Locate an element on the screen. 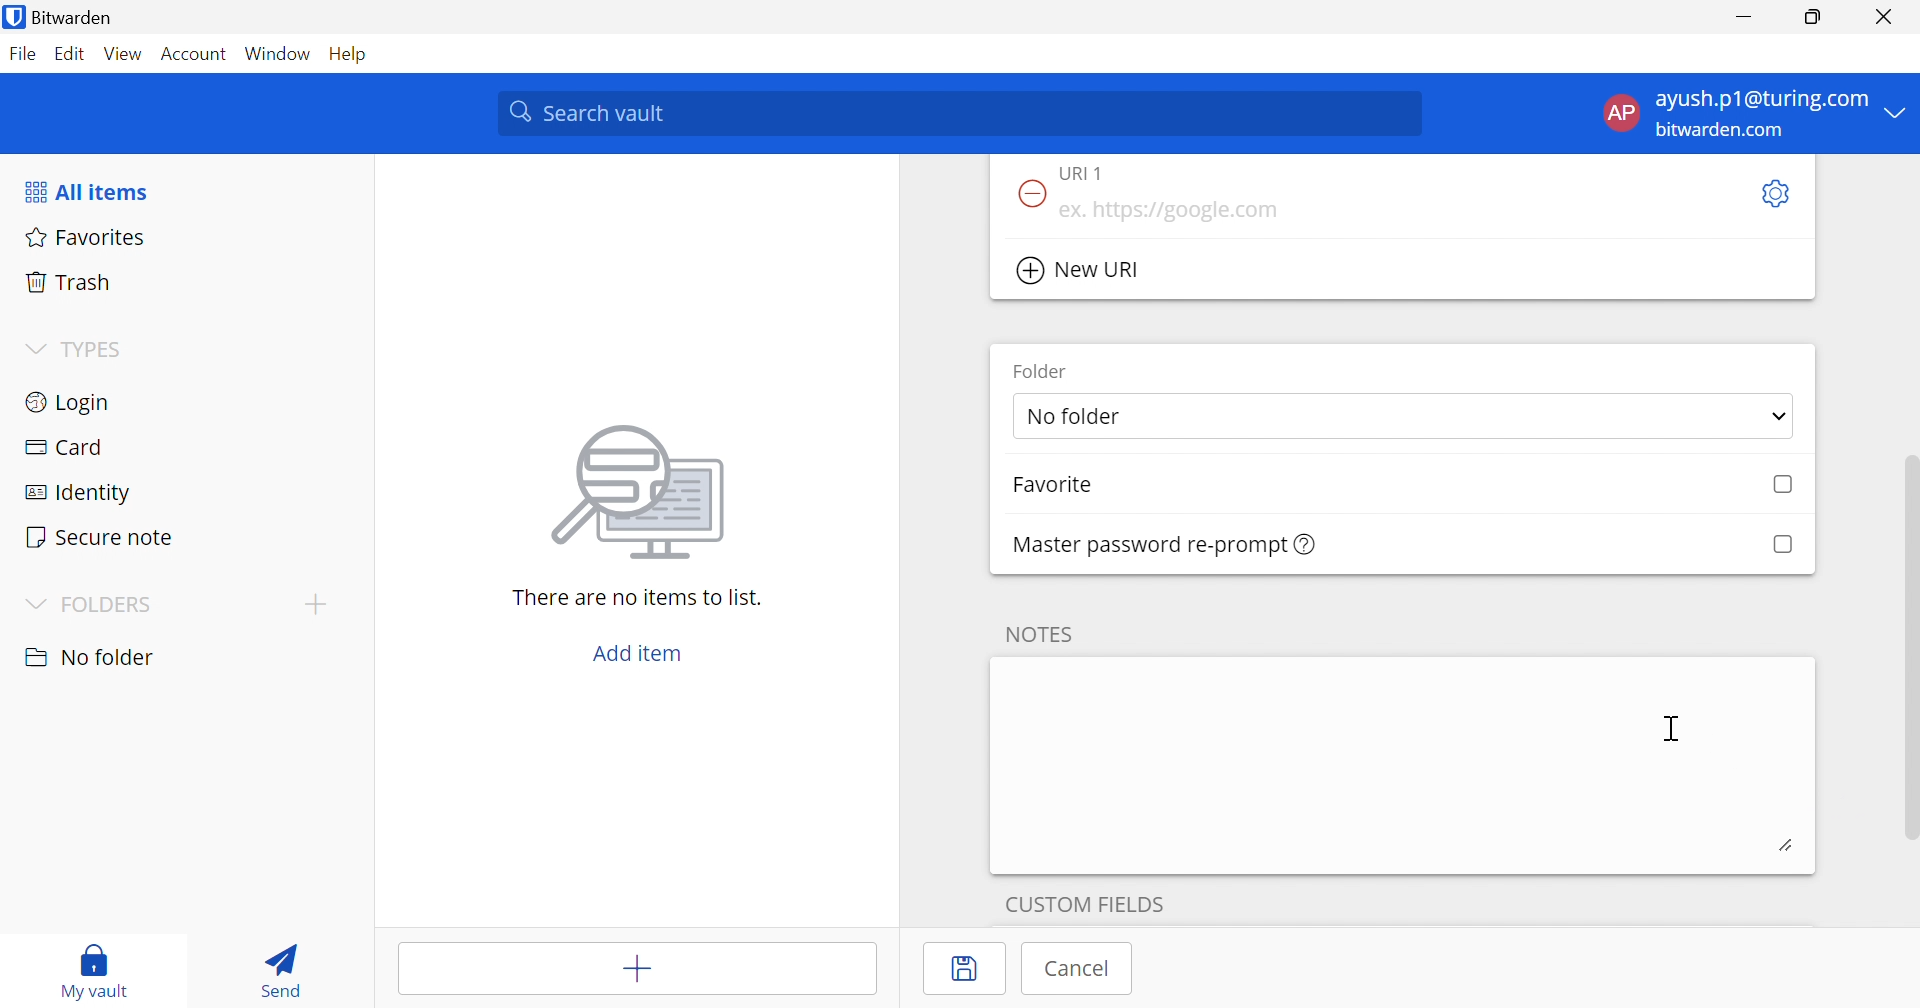  Trash is located at coordinates (69, 279).